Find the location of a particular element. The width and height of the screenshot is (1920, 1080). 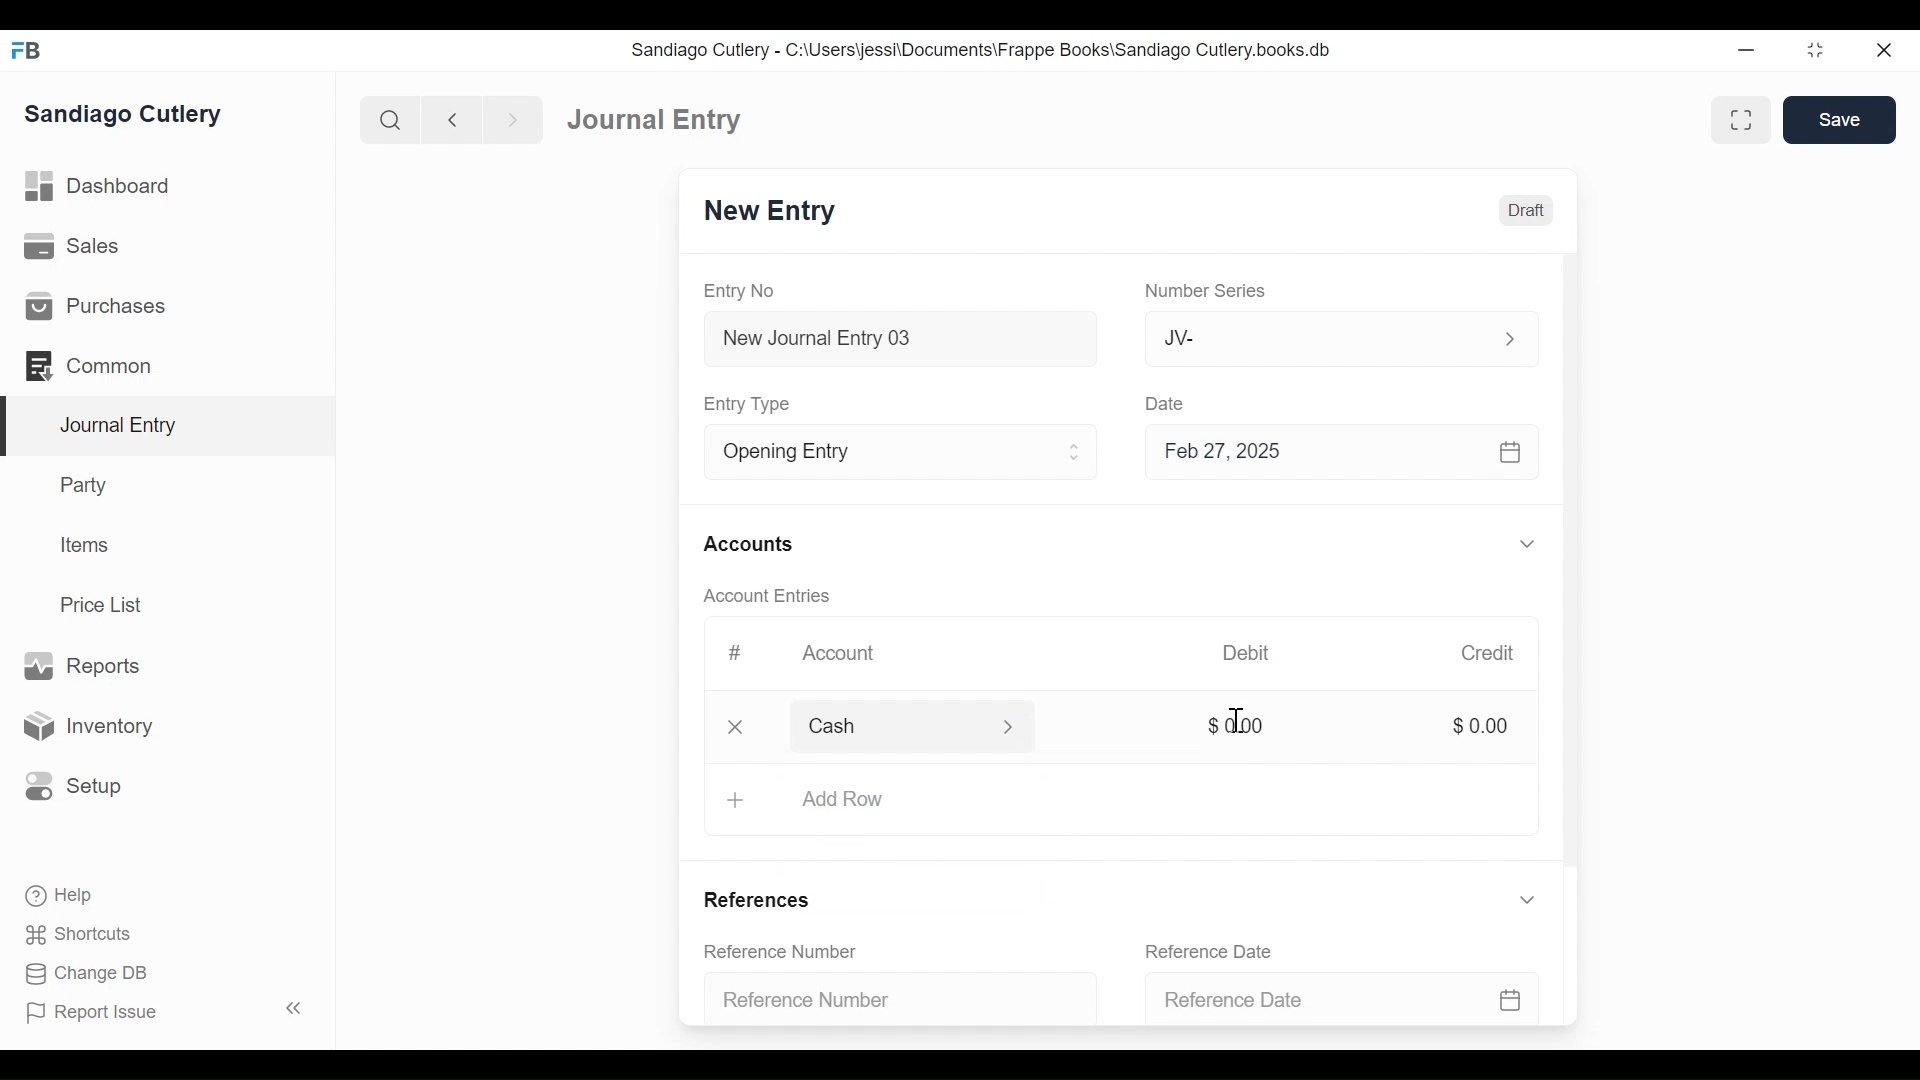

Accounts is located at coordinates (748, 545).